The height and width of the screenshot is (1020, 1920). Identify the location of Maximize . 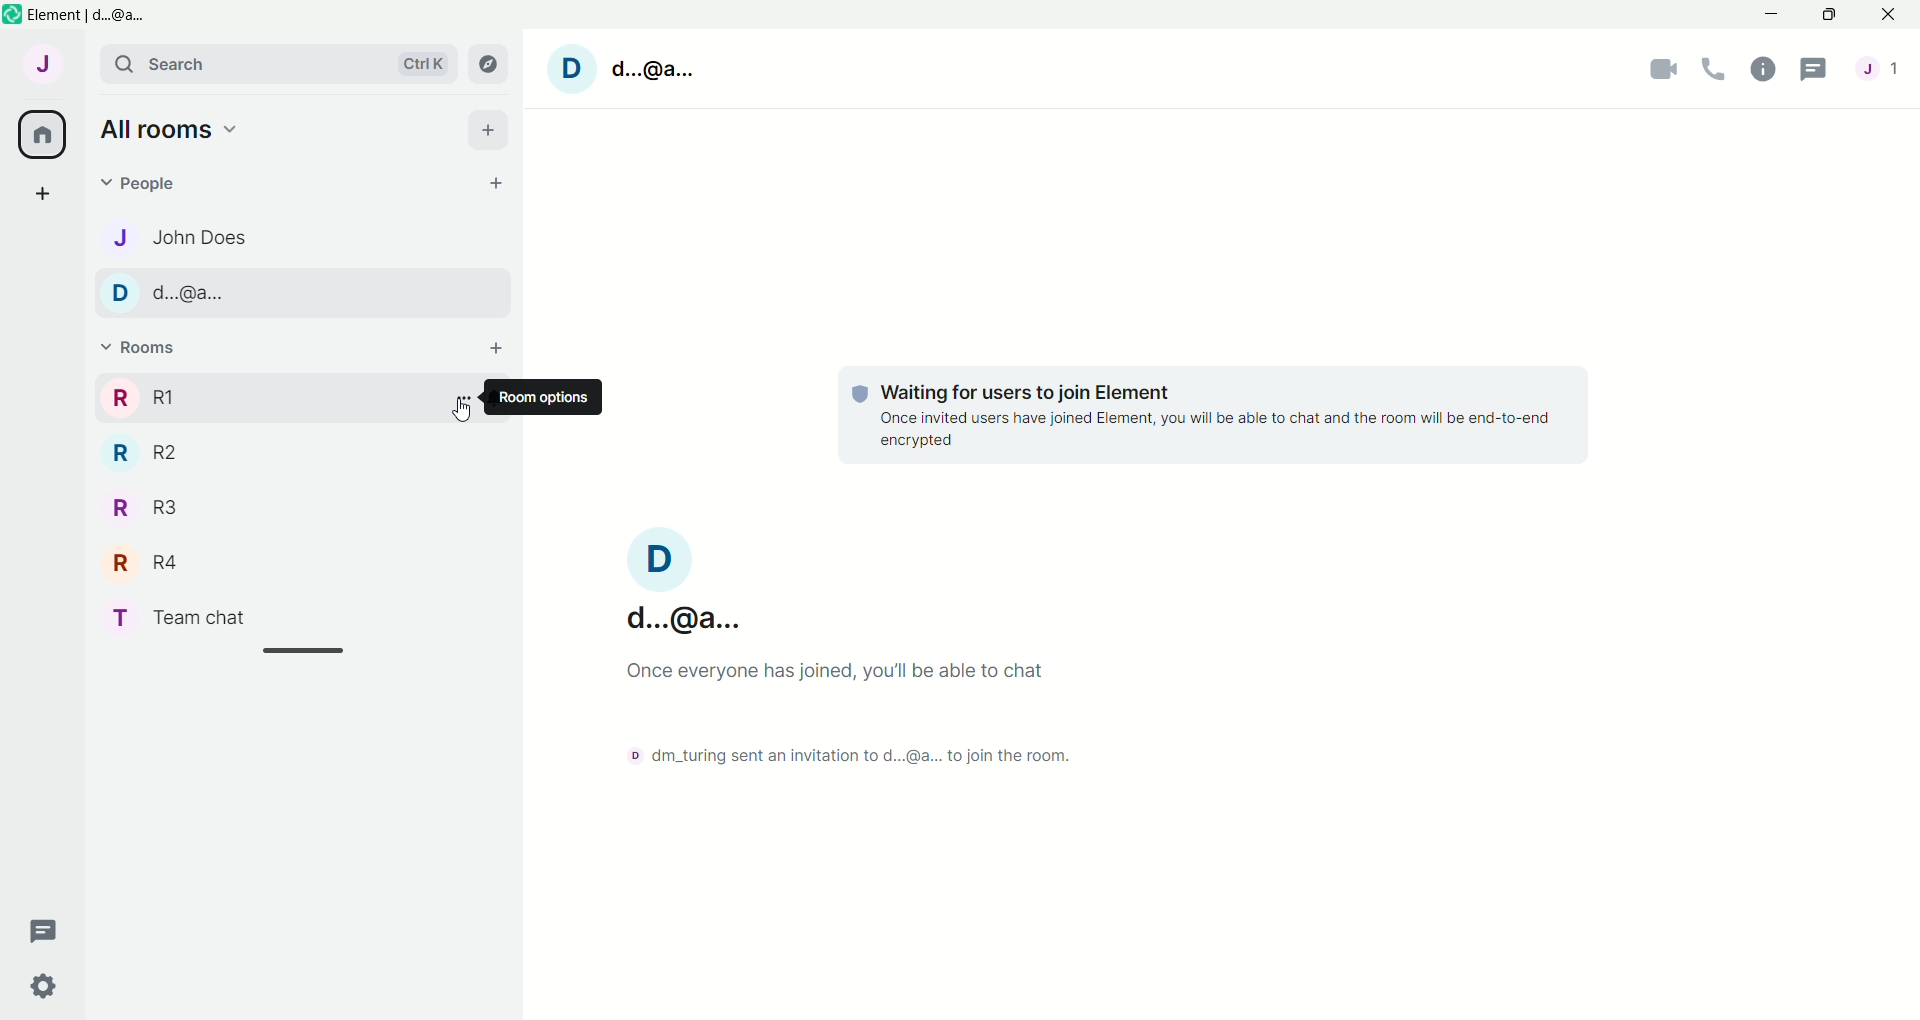
(1826, 17).